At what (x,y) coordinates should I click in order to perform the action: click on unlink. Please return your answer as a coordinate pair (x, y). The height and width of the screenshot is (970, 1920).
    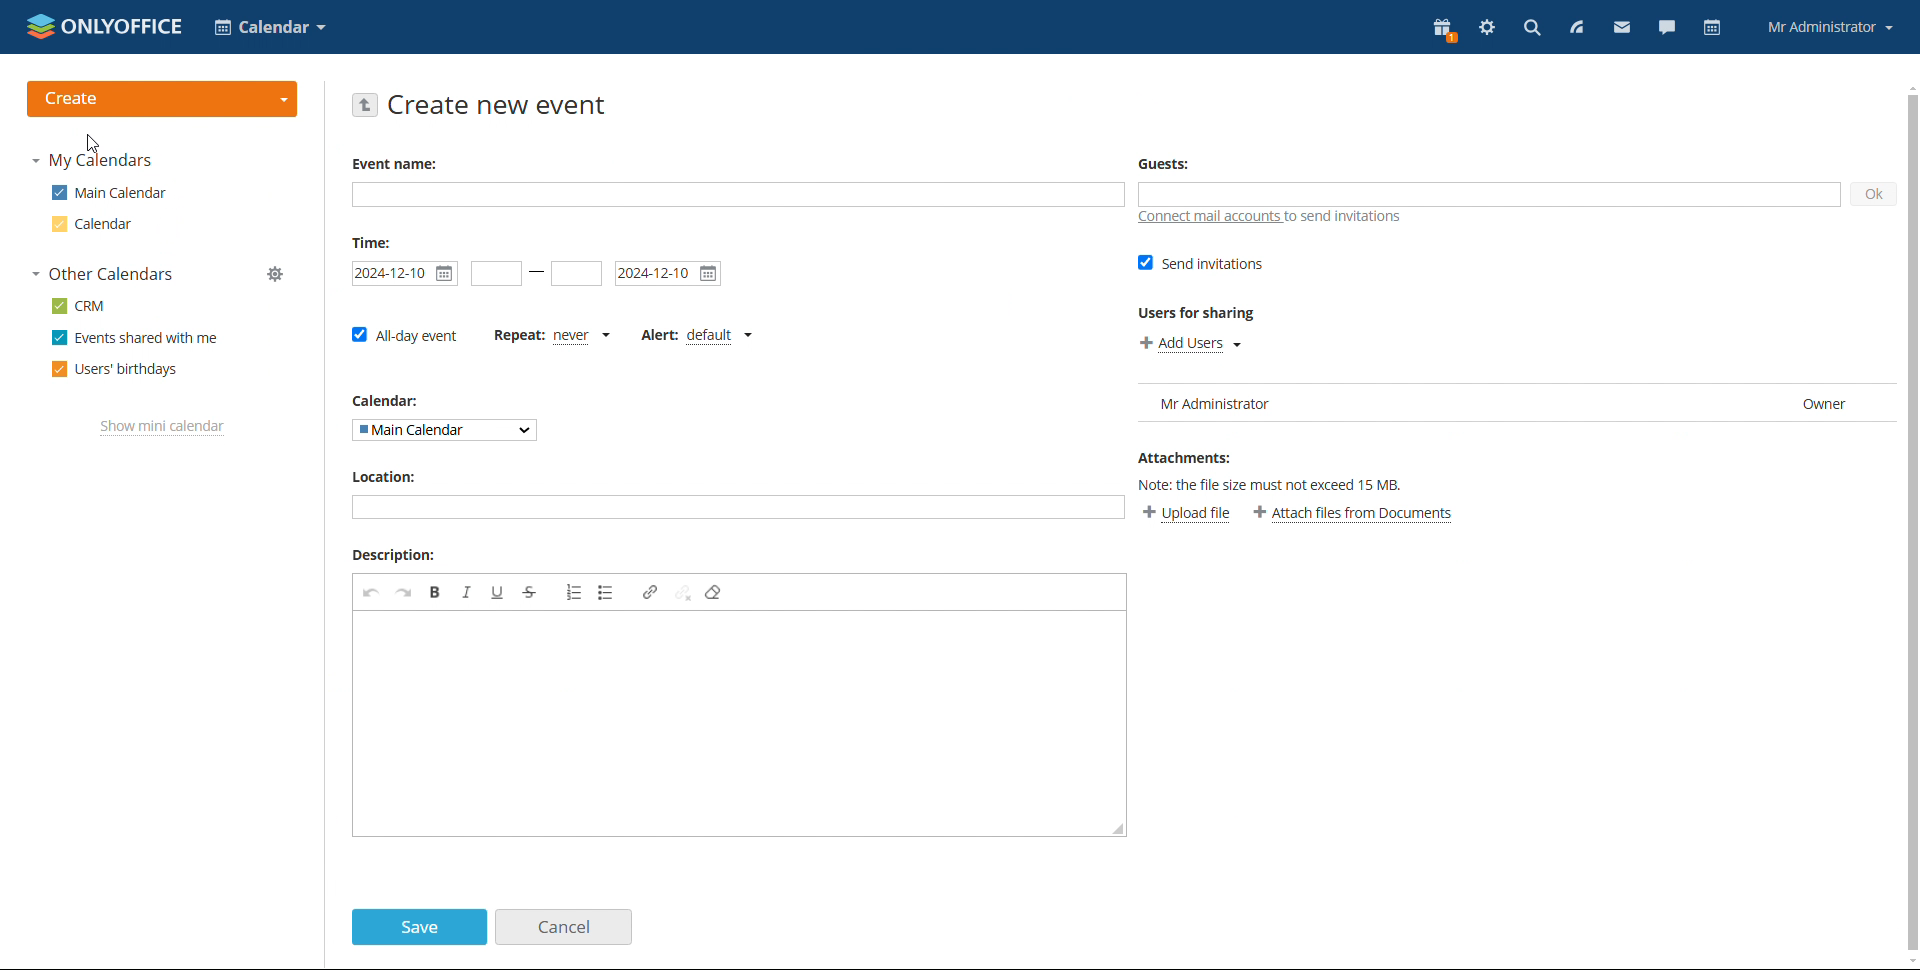
    Looking at the image, I should click on (683, 594).